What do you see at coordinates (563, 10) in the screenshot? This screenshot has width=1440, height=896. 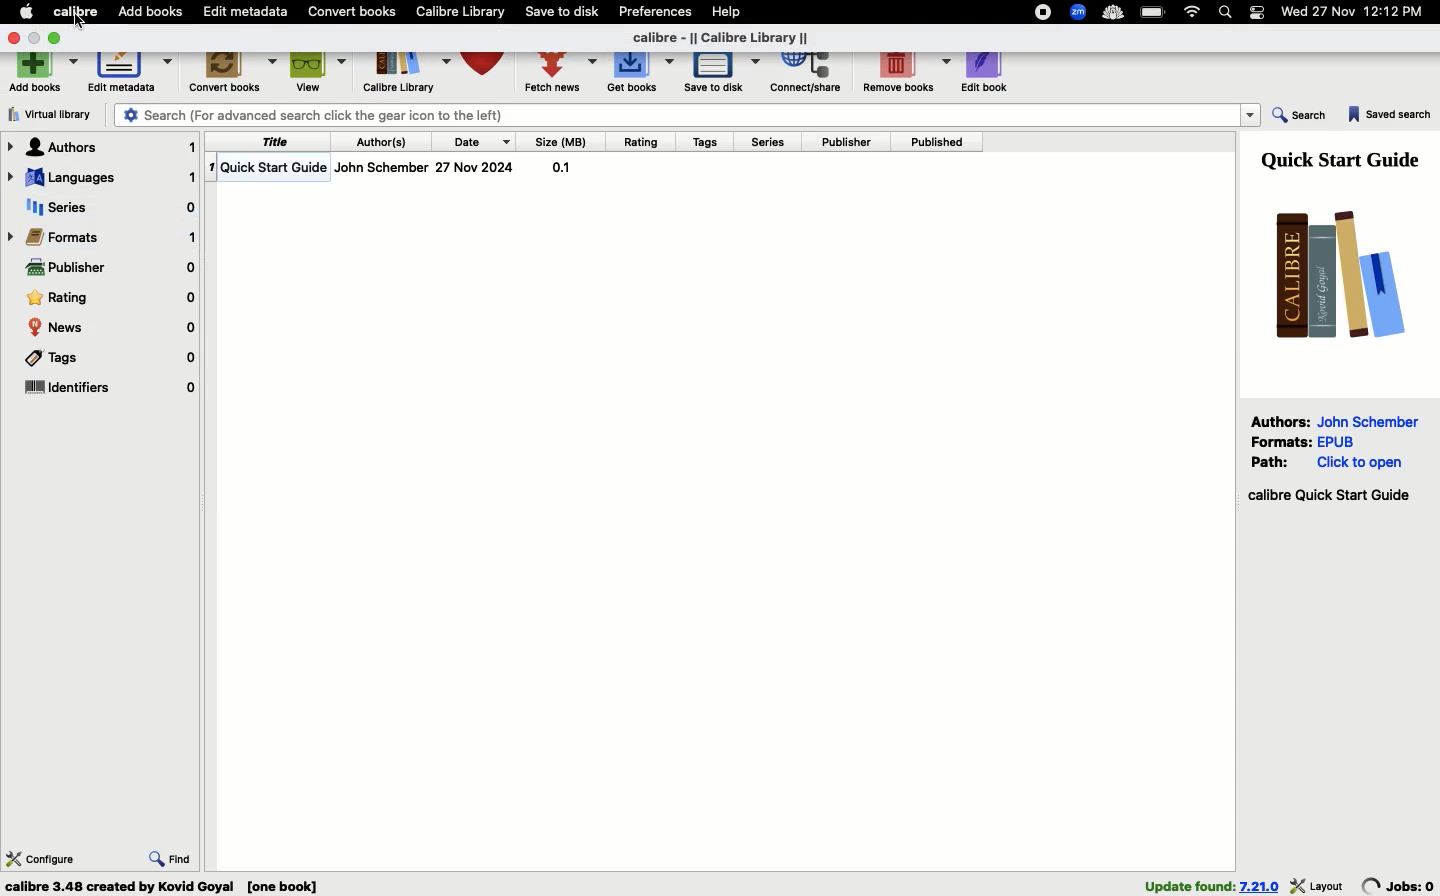 I see `Save to disk` at bounding box center [563, 10].